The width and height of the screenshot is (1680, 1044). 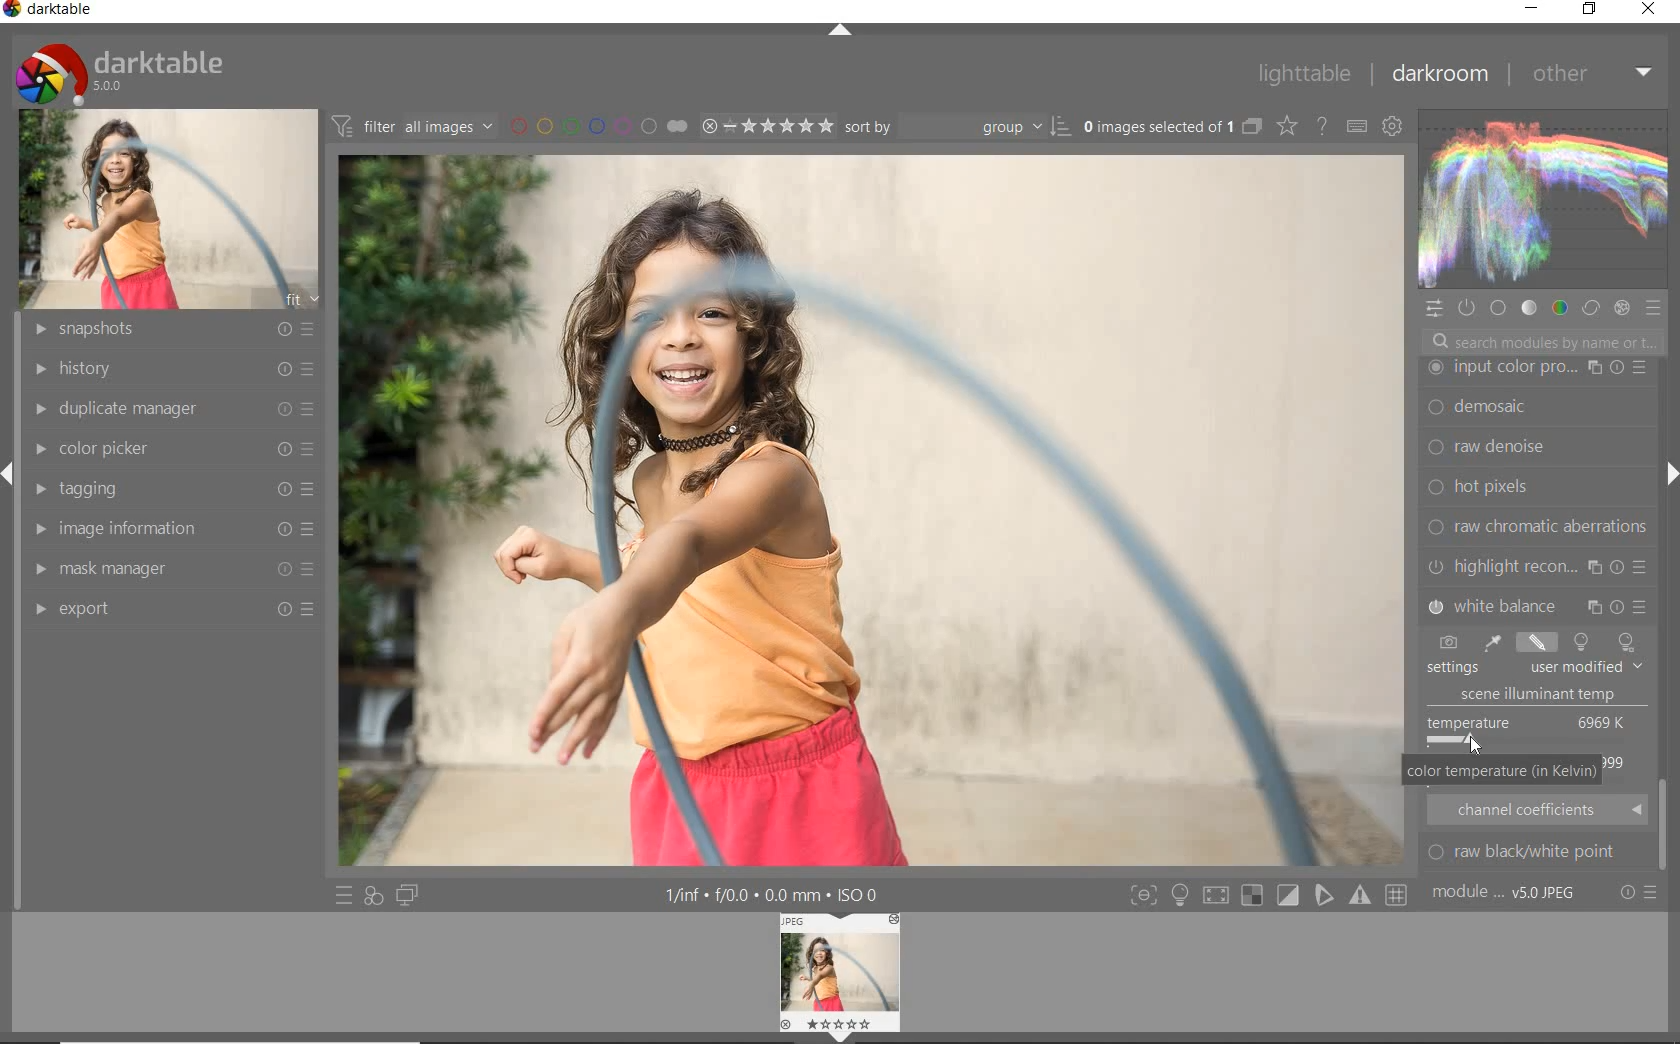 What do you see at coordinates (1665, 478) in the screenshot?
I see `expand/collapse` at bounding box center [1665, 478].